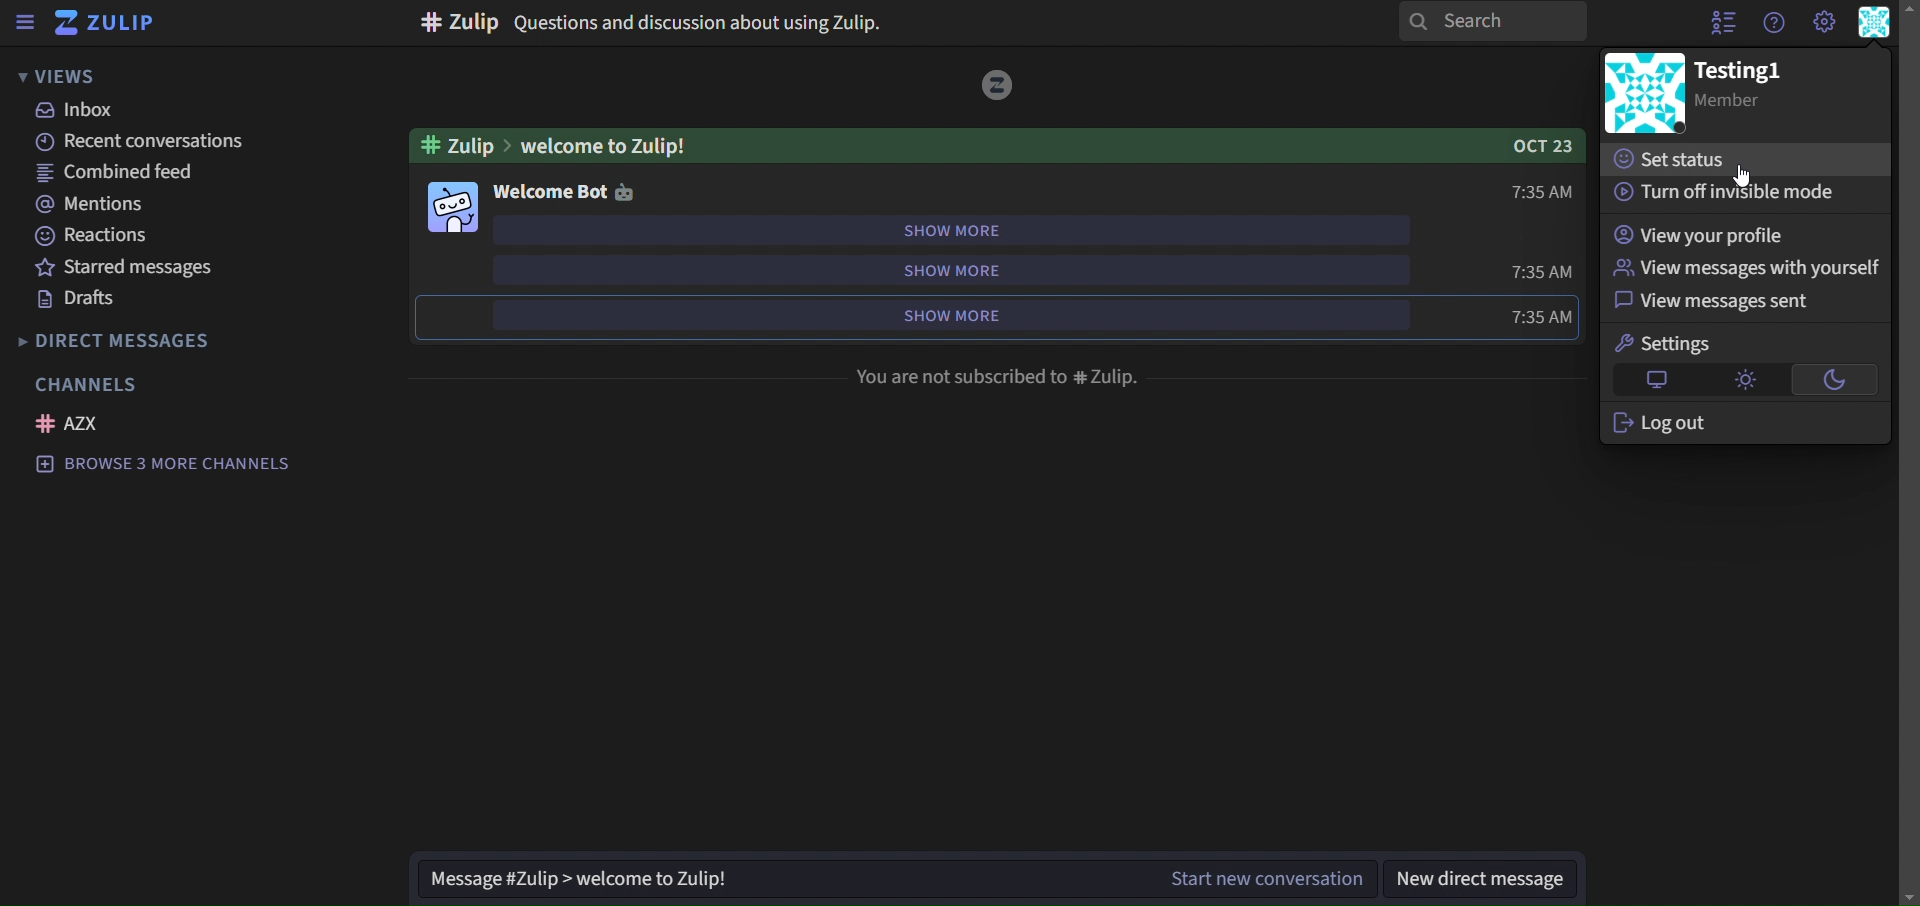 The width and height of the screenshot is (1920, 906). What do you see at coordinates (1873, 23) in the screenshot?
I see `perssonal menu` at bounding box center [1873, 23].